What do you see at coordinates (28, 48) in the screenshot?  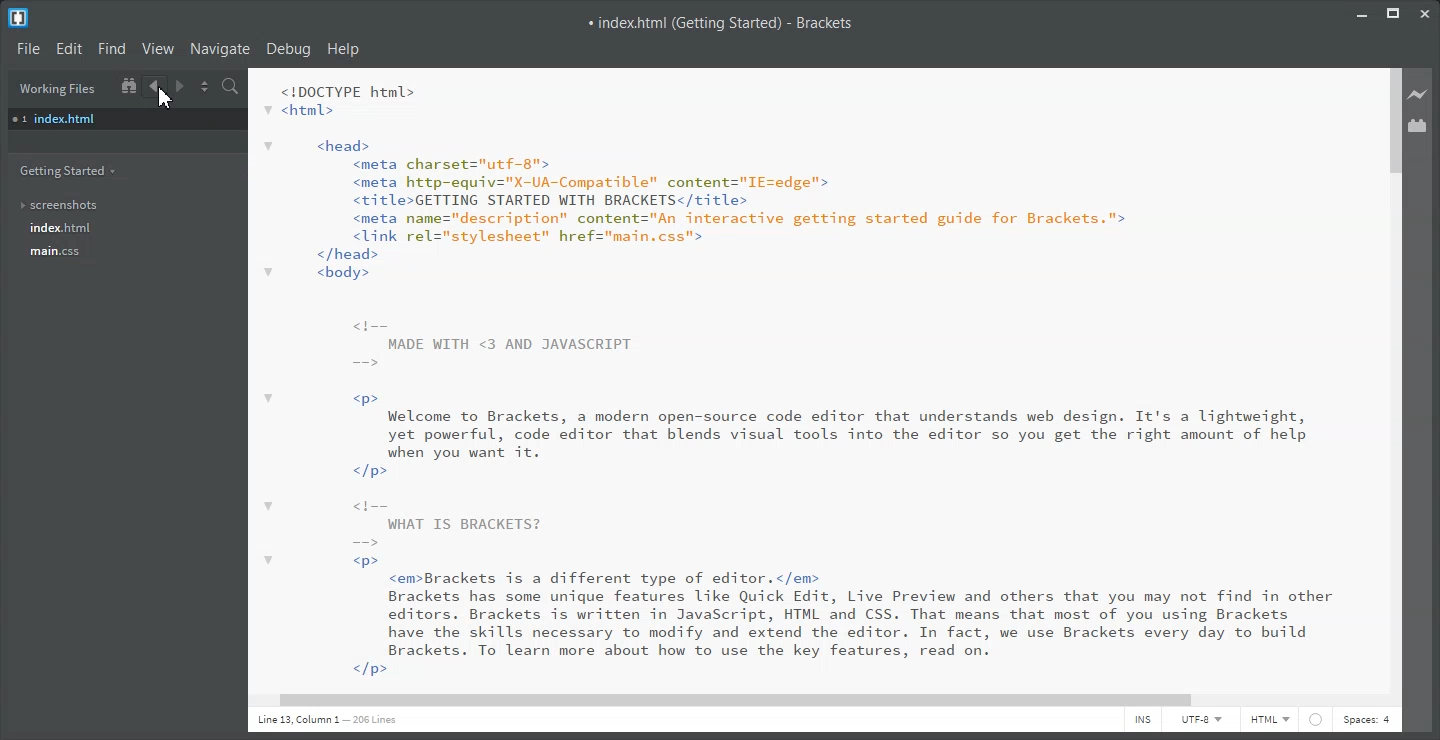 I see `File` at bounding box center [28, 48].